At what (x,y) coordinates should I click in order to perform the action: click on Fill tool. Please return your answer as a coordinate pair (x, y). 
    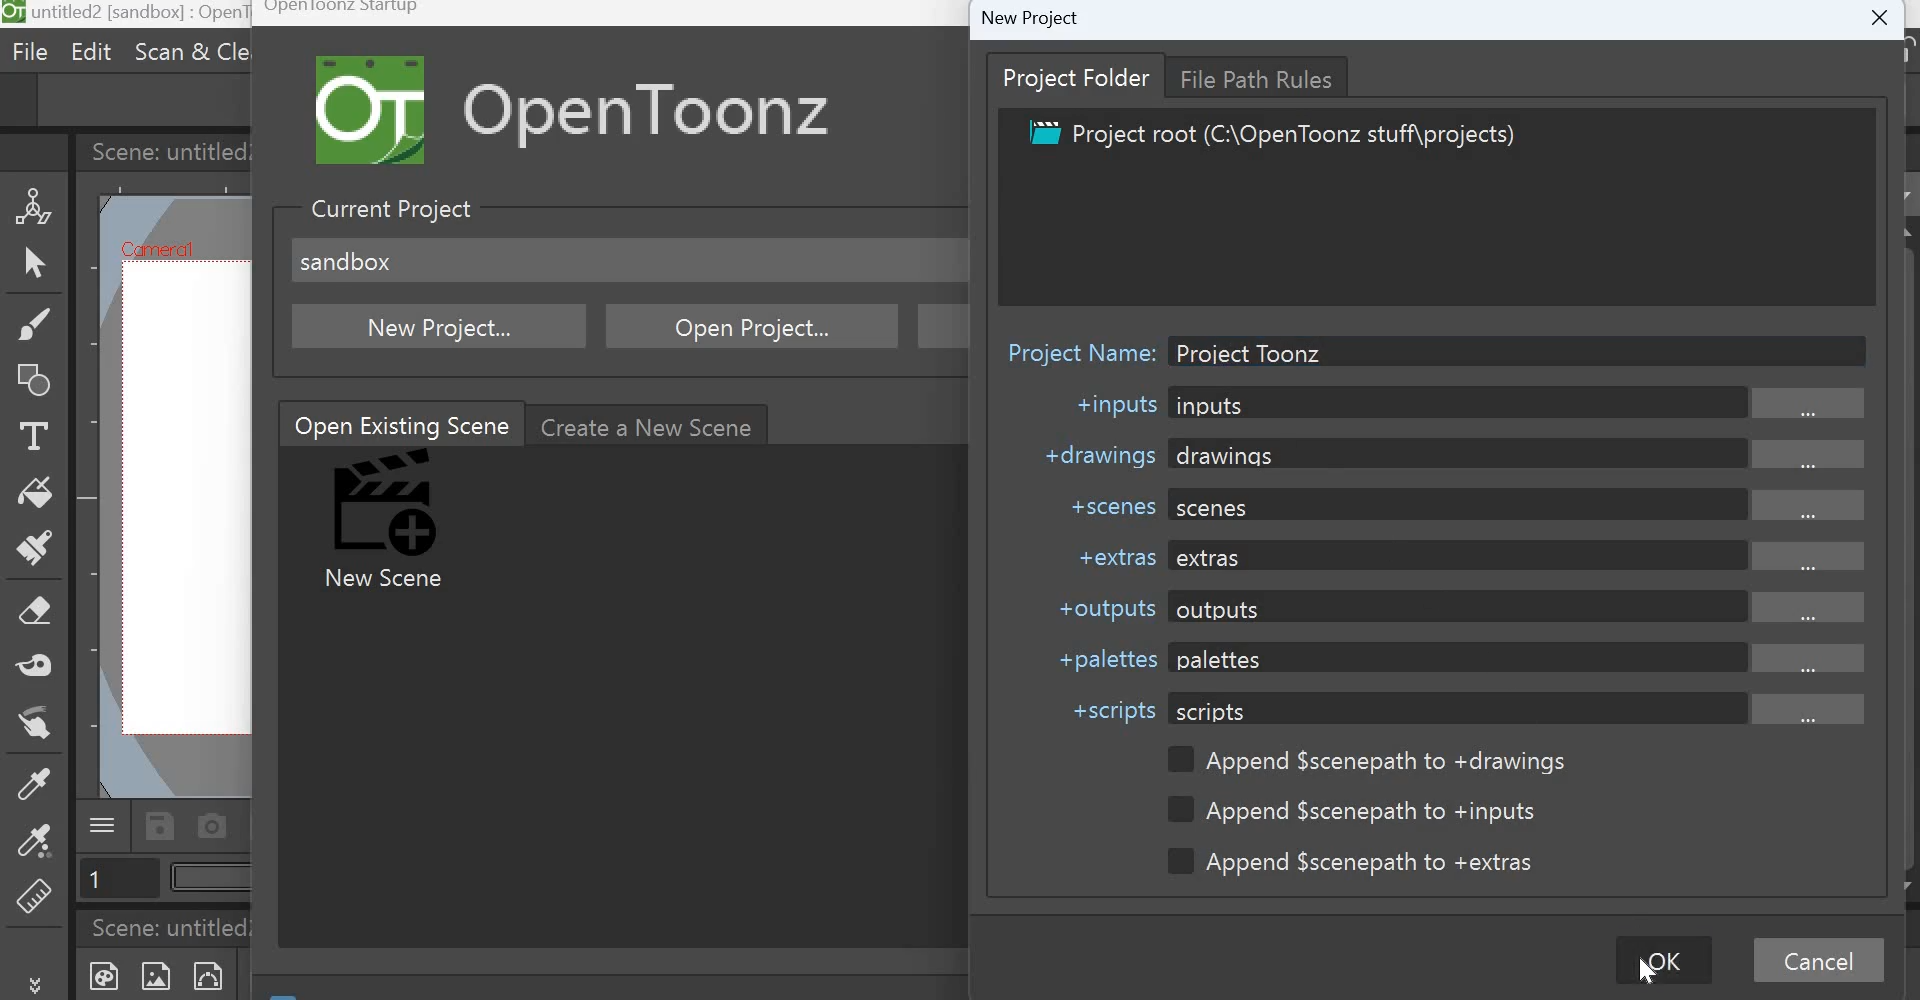
    Looking at the image, I should click on (35, 493).